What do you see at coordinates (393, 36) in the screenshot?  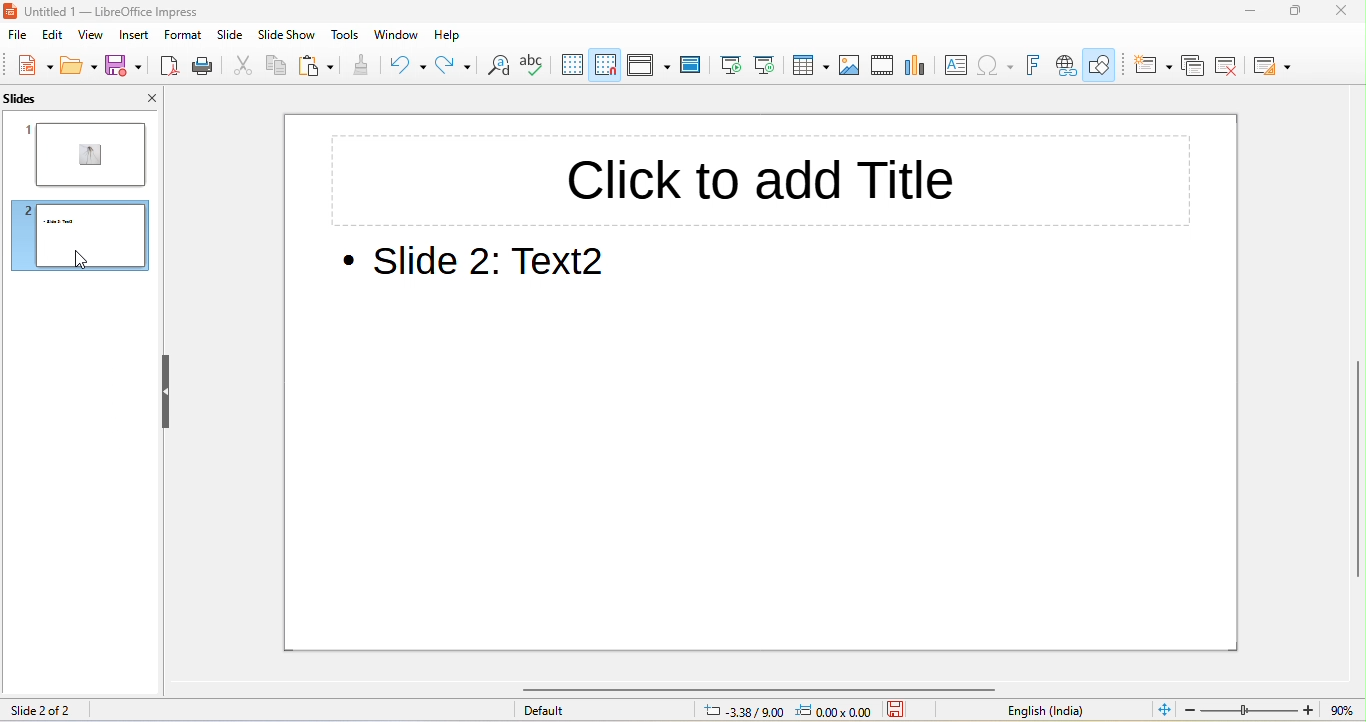 I see `window` at bounding box center [393, 36].